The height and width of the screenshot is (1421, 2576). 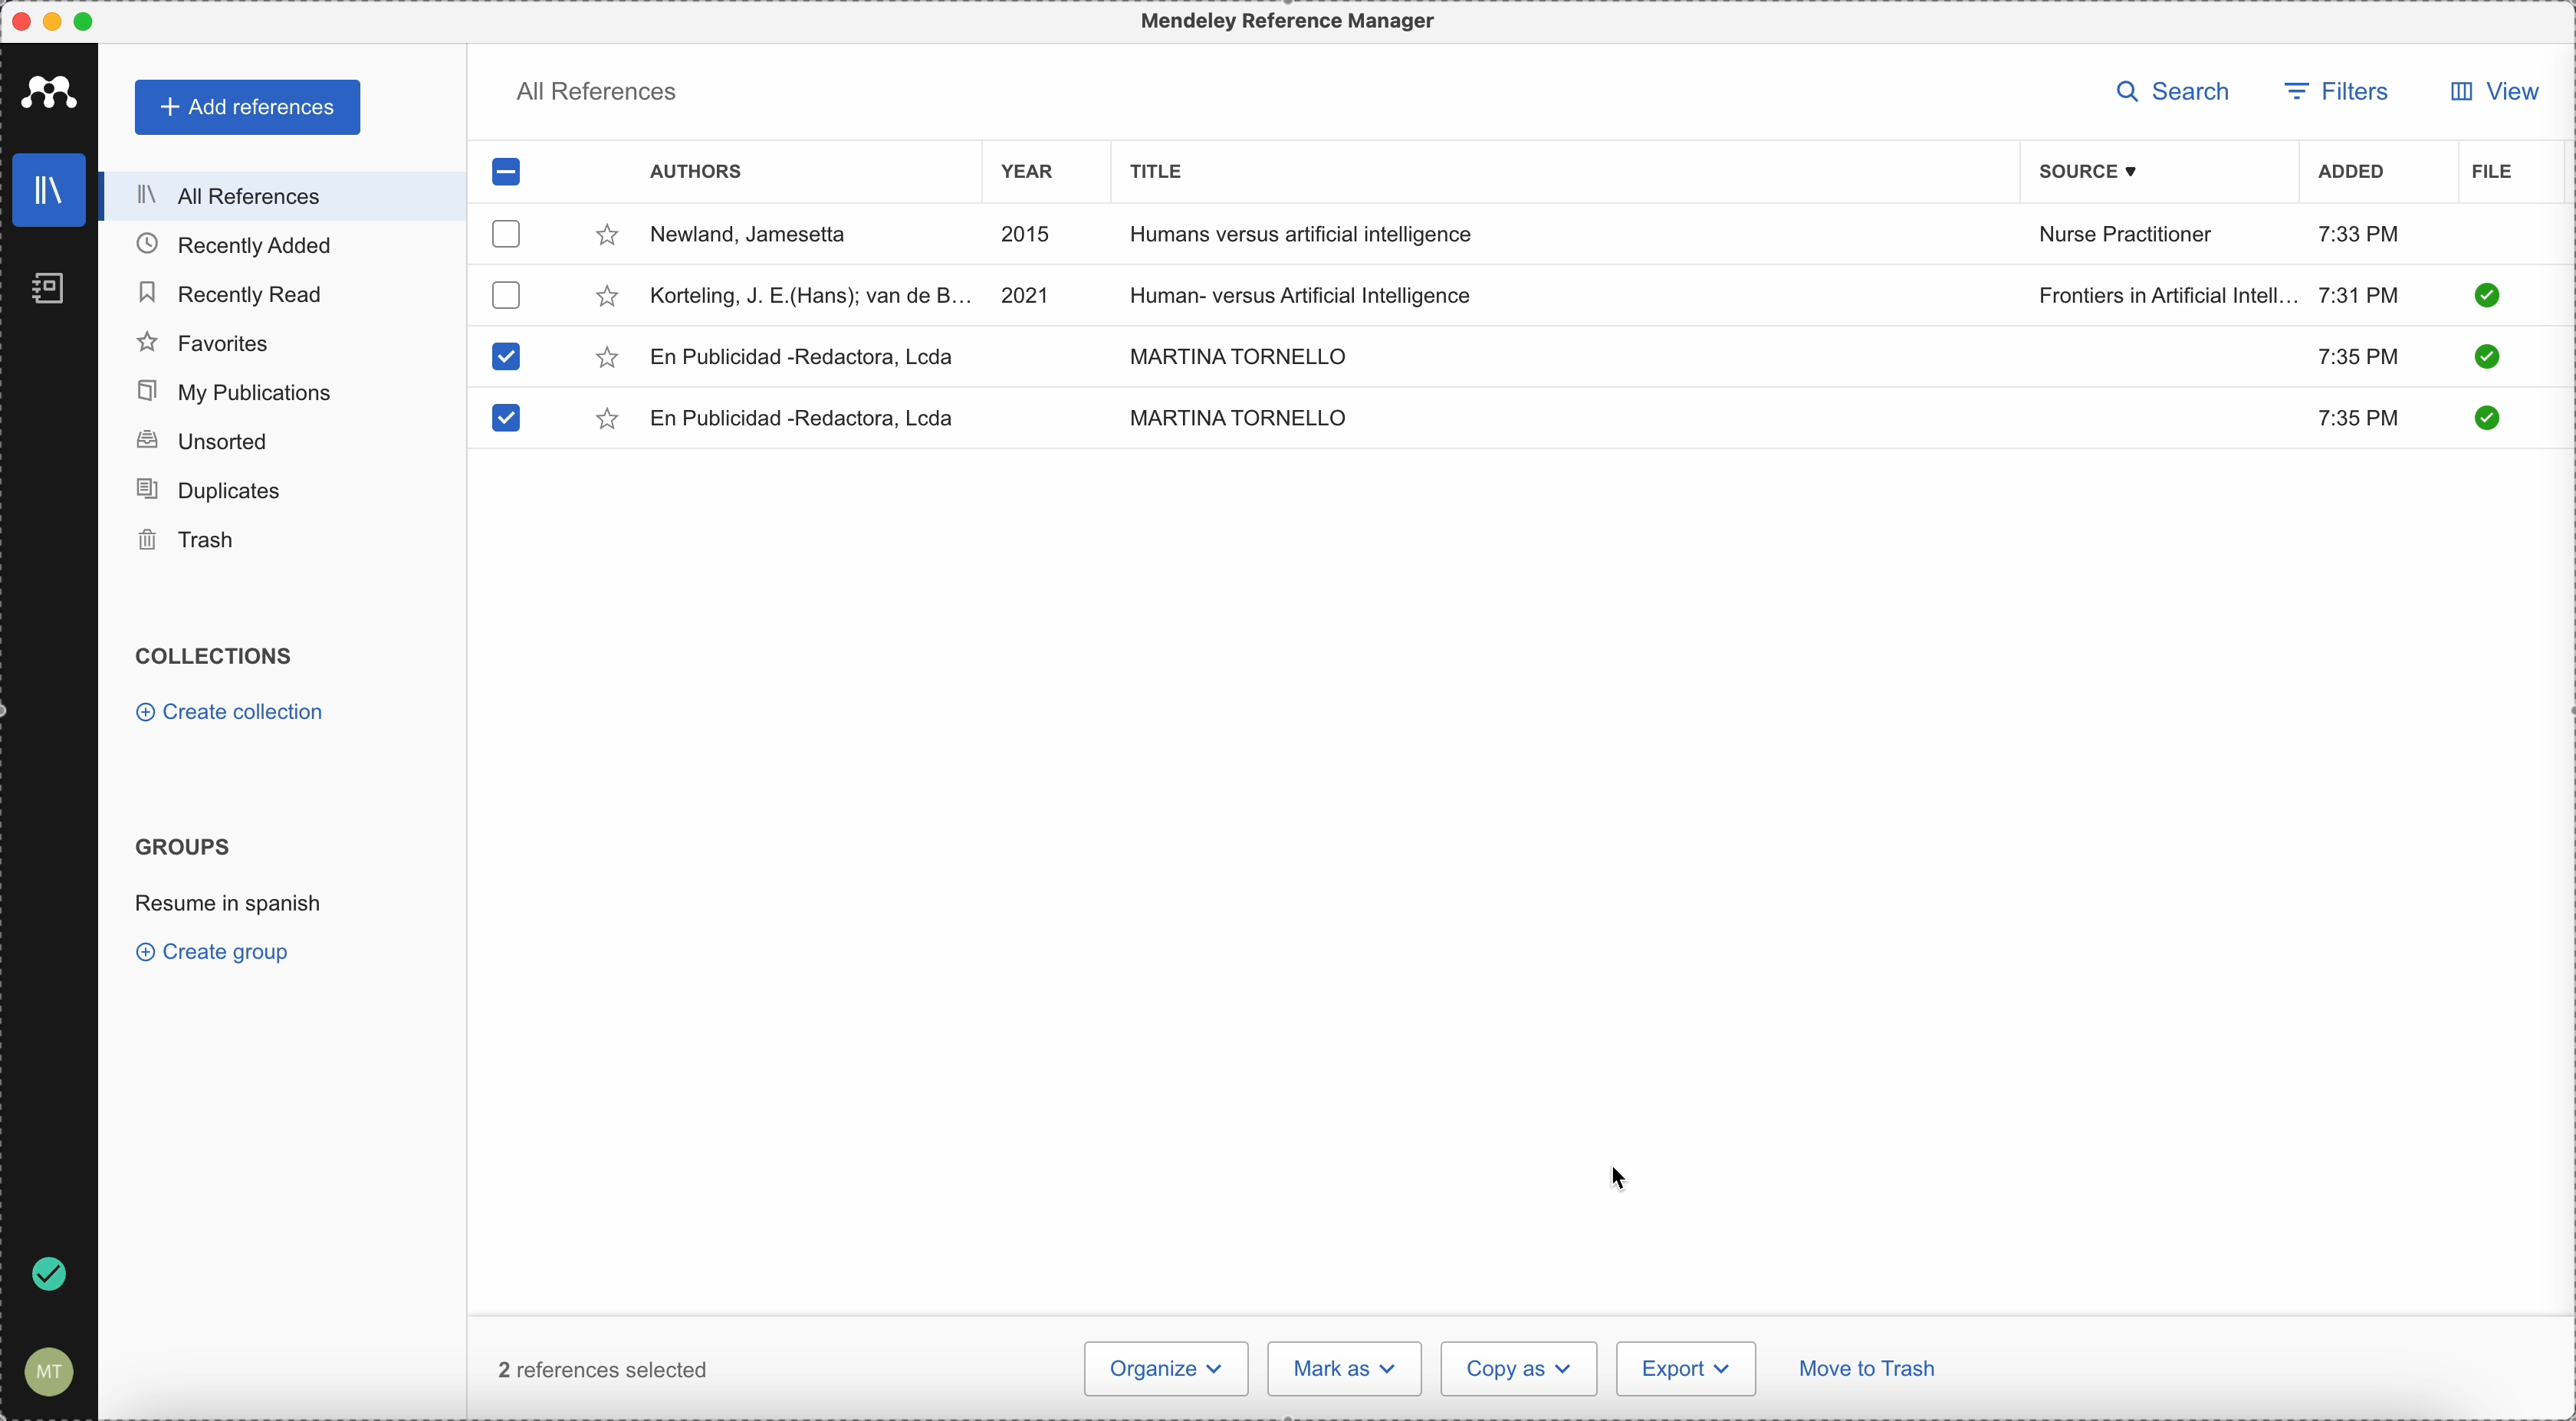 I want to click on 2015, so click(x=1031, y=236).